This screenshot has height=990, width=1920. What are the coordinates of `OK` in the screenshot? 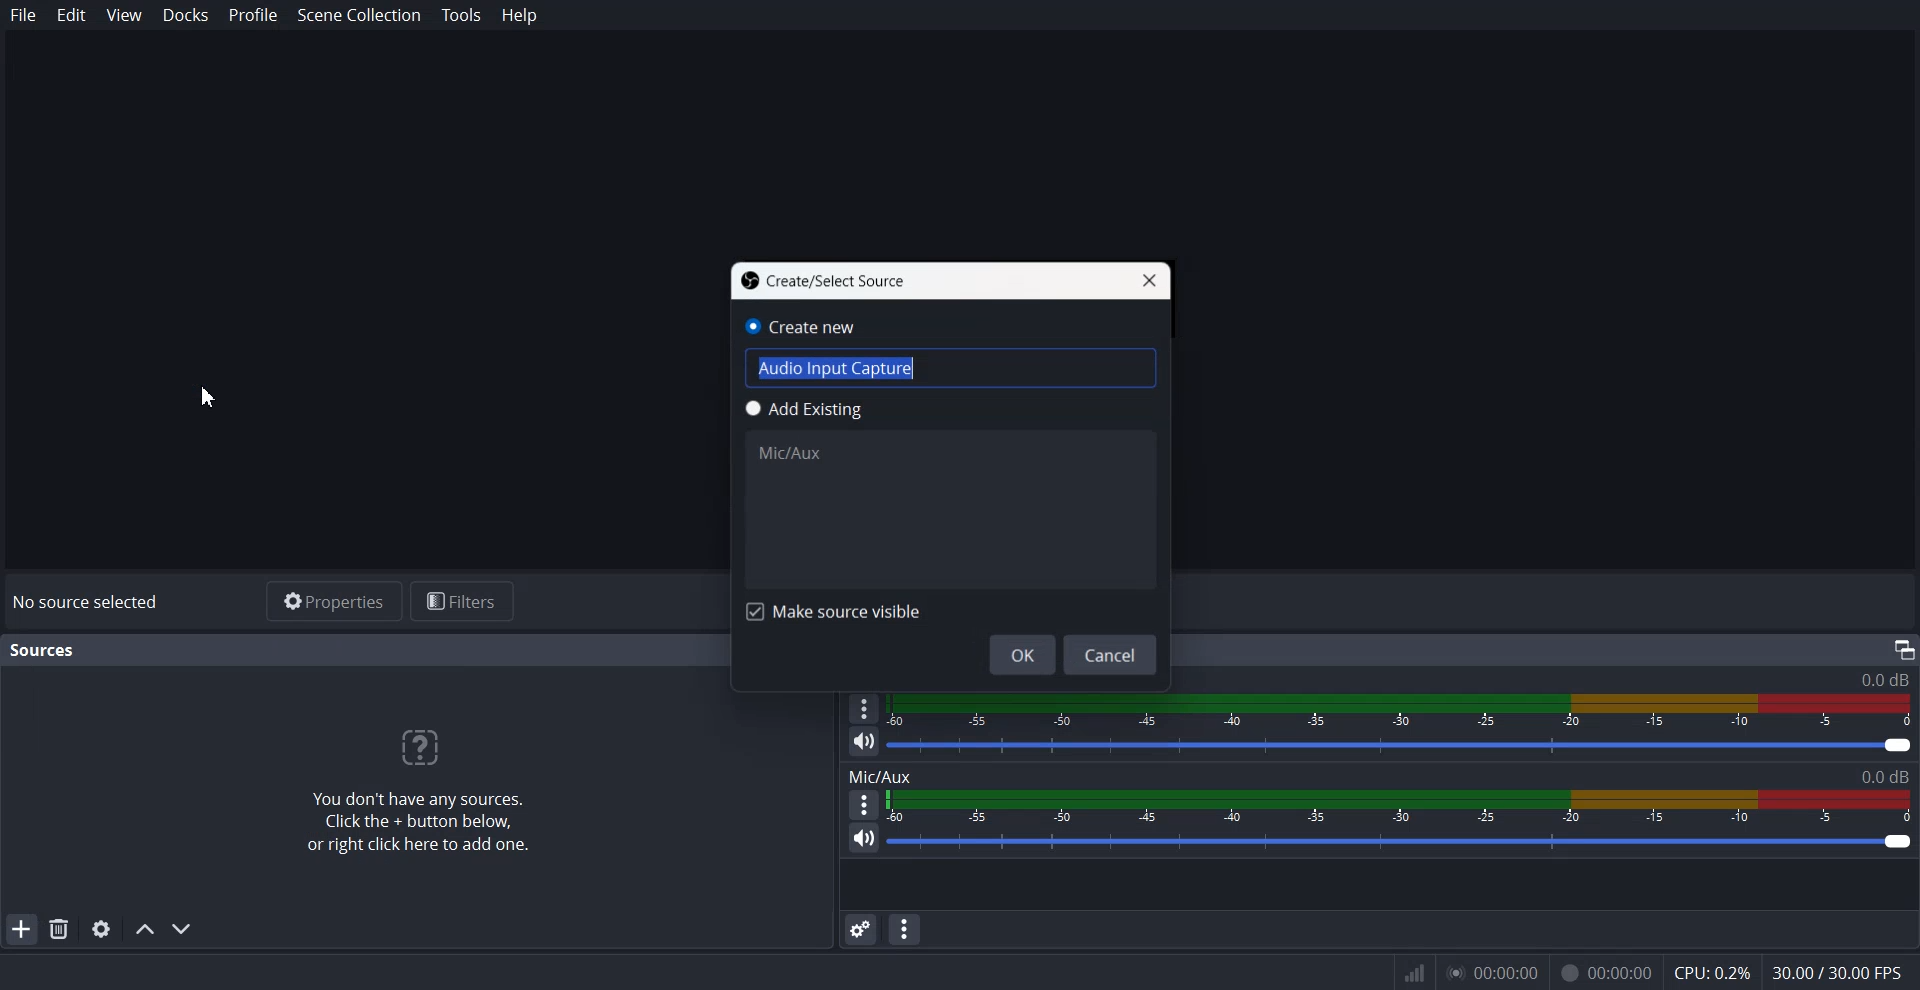 It's located at (1022, 654).